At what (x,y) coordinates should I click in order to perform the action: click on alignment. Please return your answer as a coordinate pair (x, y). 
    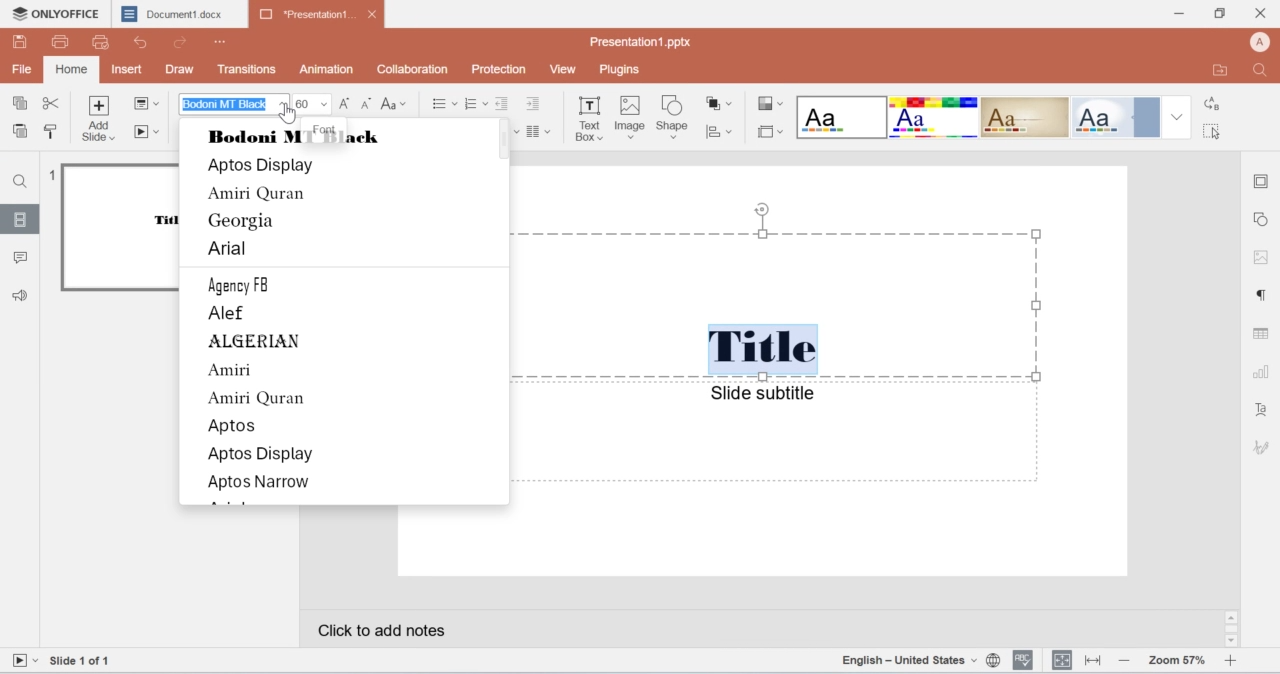
    Looking at the image, I should click on (1062, 660).